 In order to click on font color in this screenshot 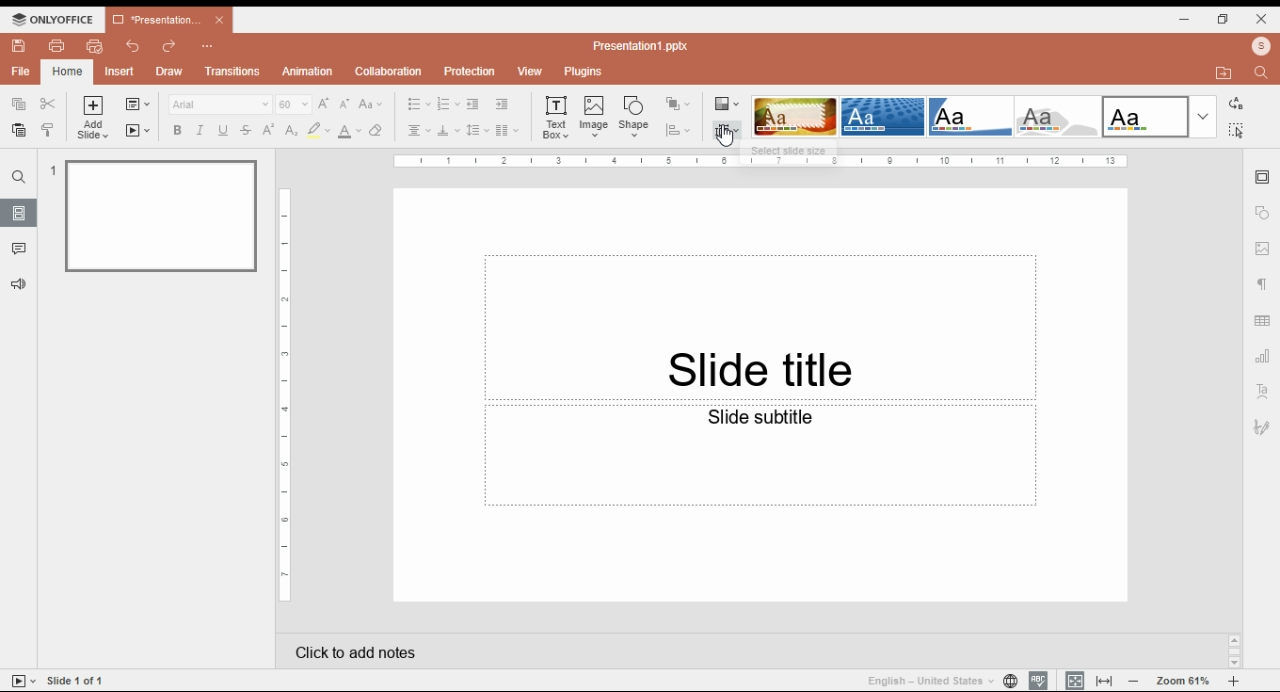, I will do `click(351, 131)`.